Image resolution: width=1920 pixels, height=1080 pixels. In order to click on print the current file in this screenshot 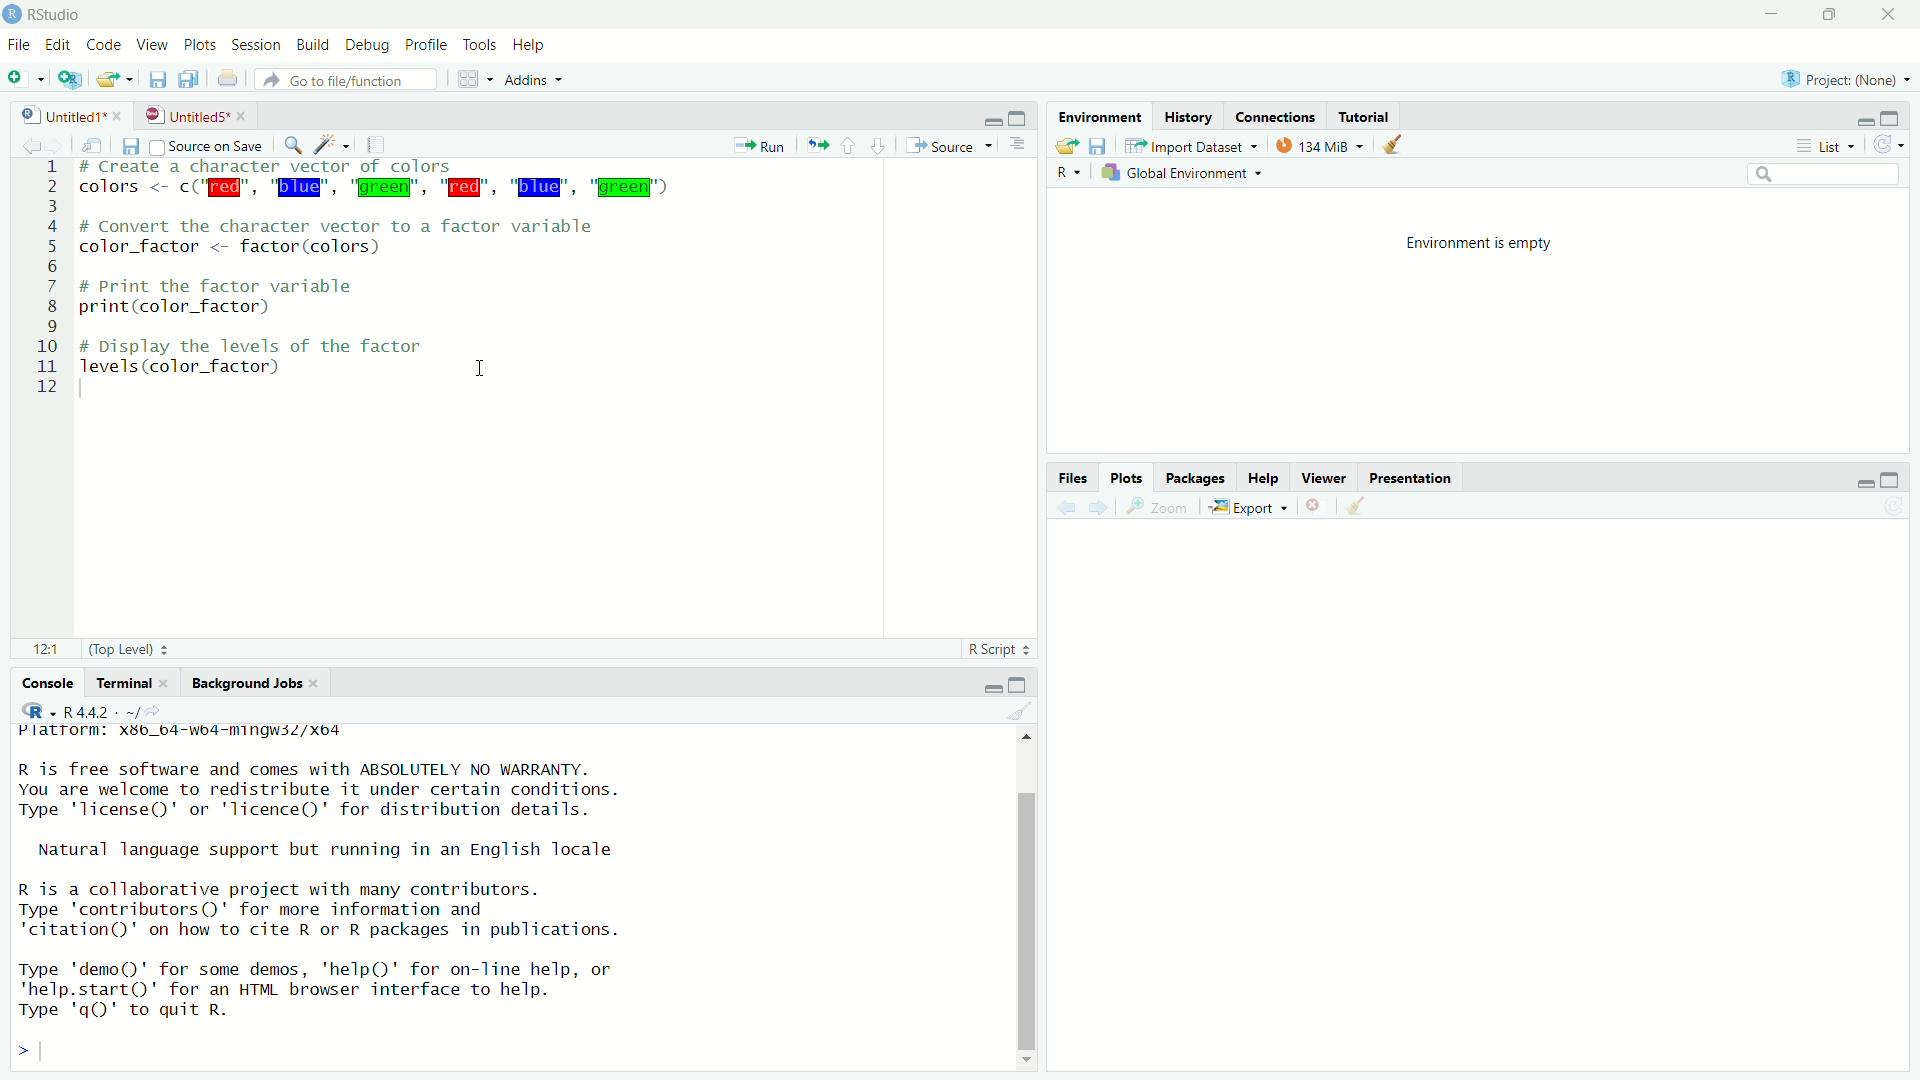, I will do `click(228, 78)`.